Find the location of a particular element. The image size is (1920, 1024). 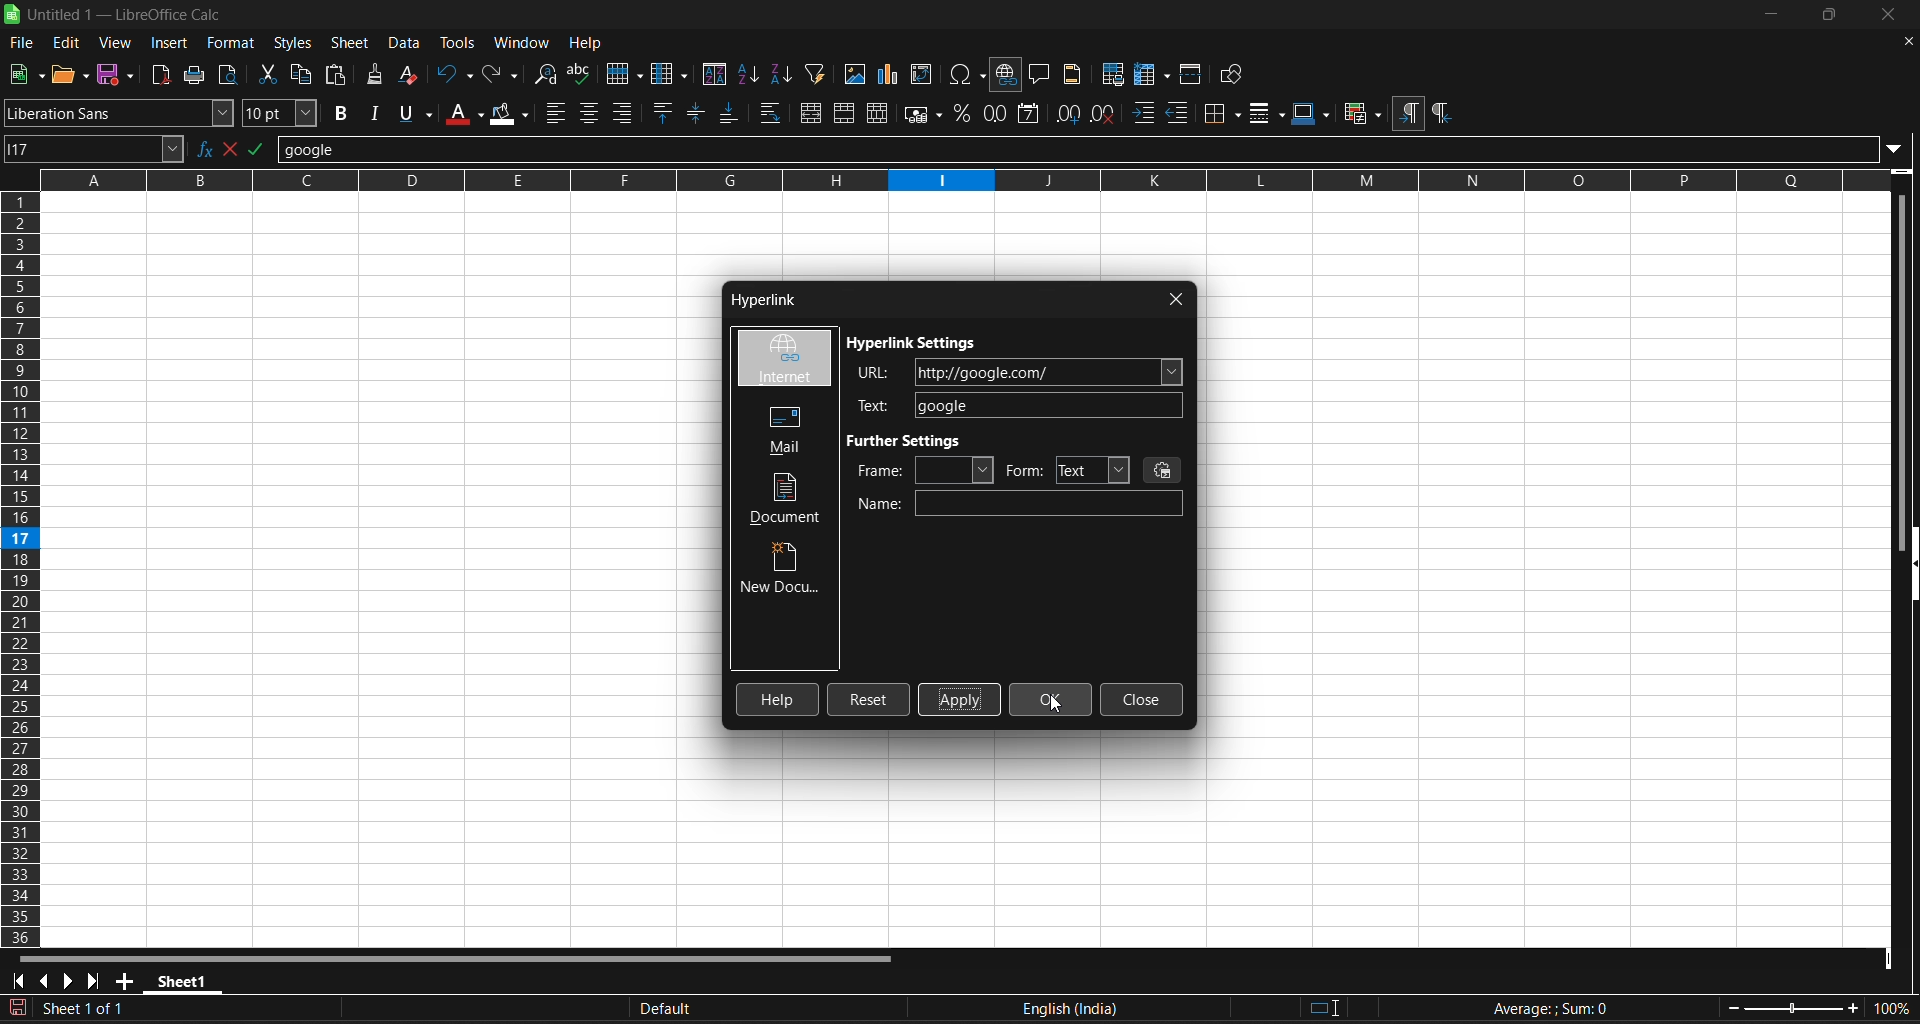

select function is located at coordinates (237, 149).